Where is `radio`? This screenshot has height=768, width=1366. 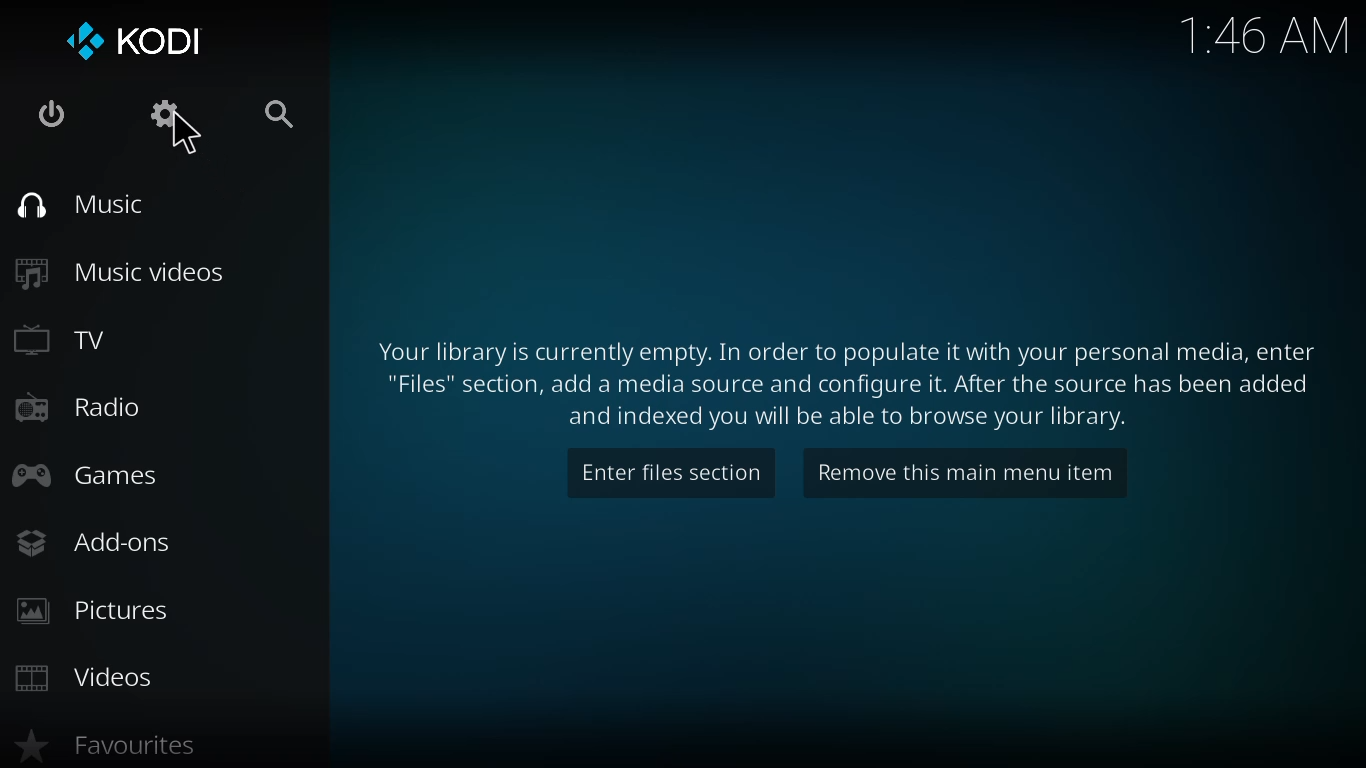
radio is located at coordinates (77, 405).